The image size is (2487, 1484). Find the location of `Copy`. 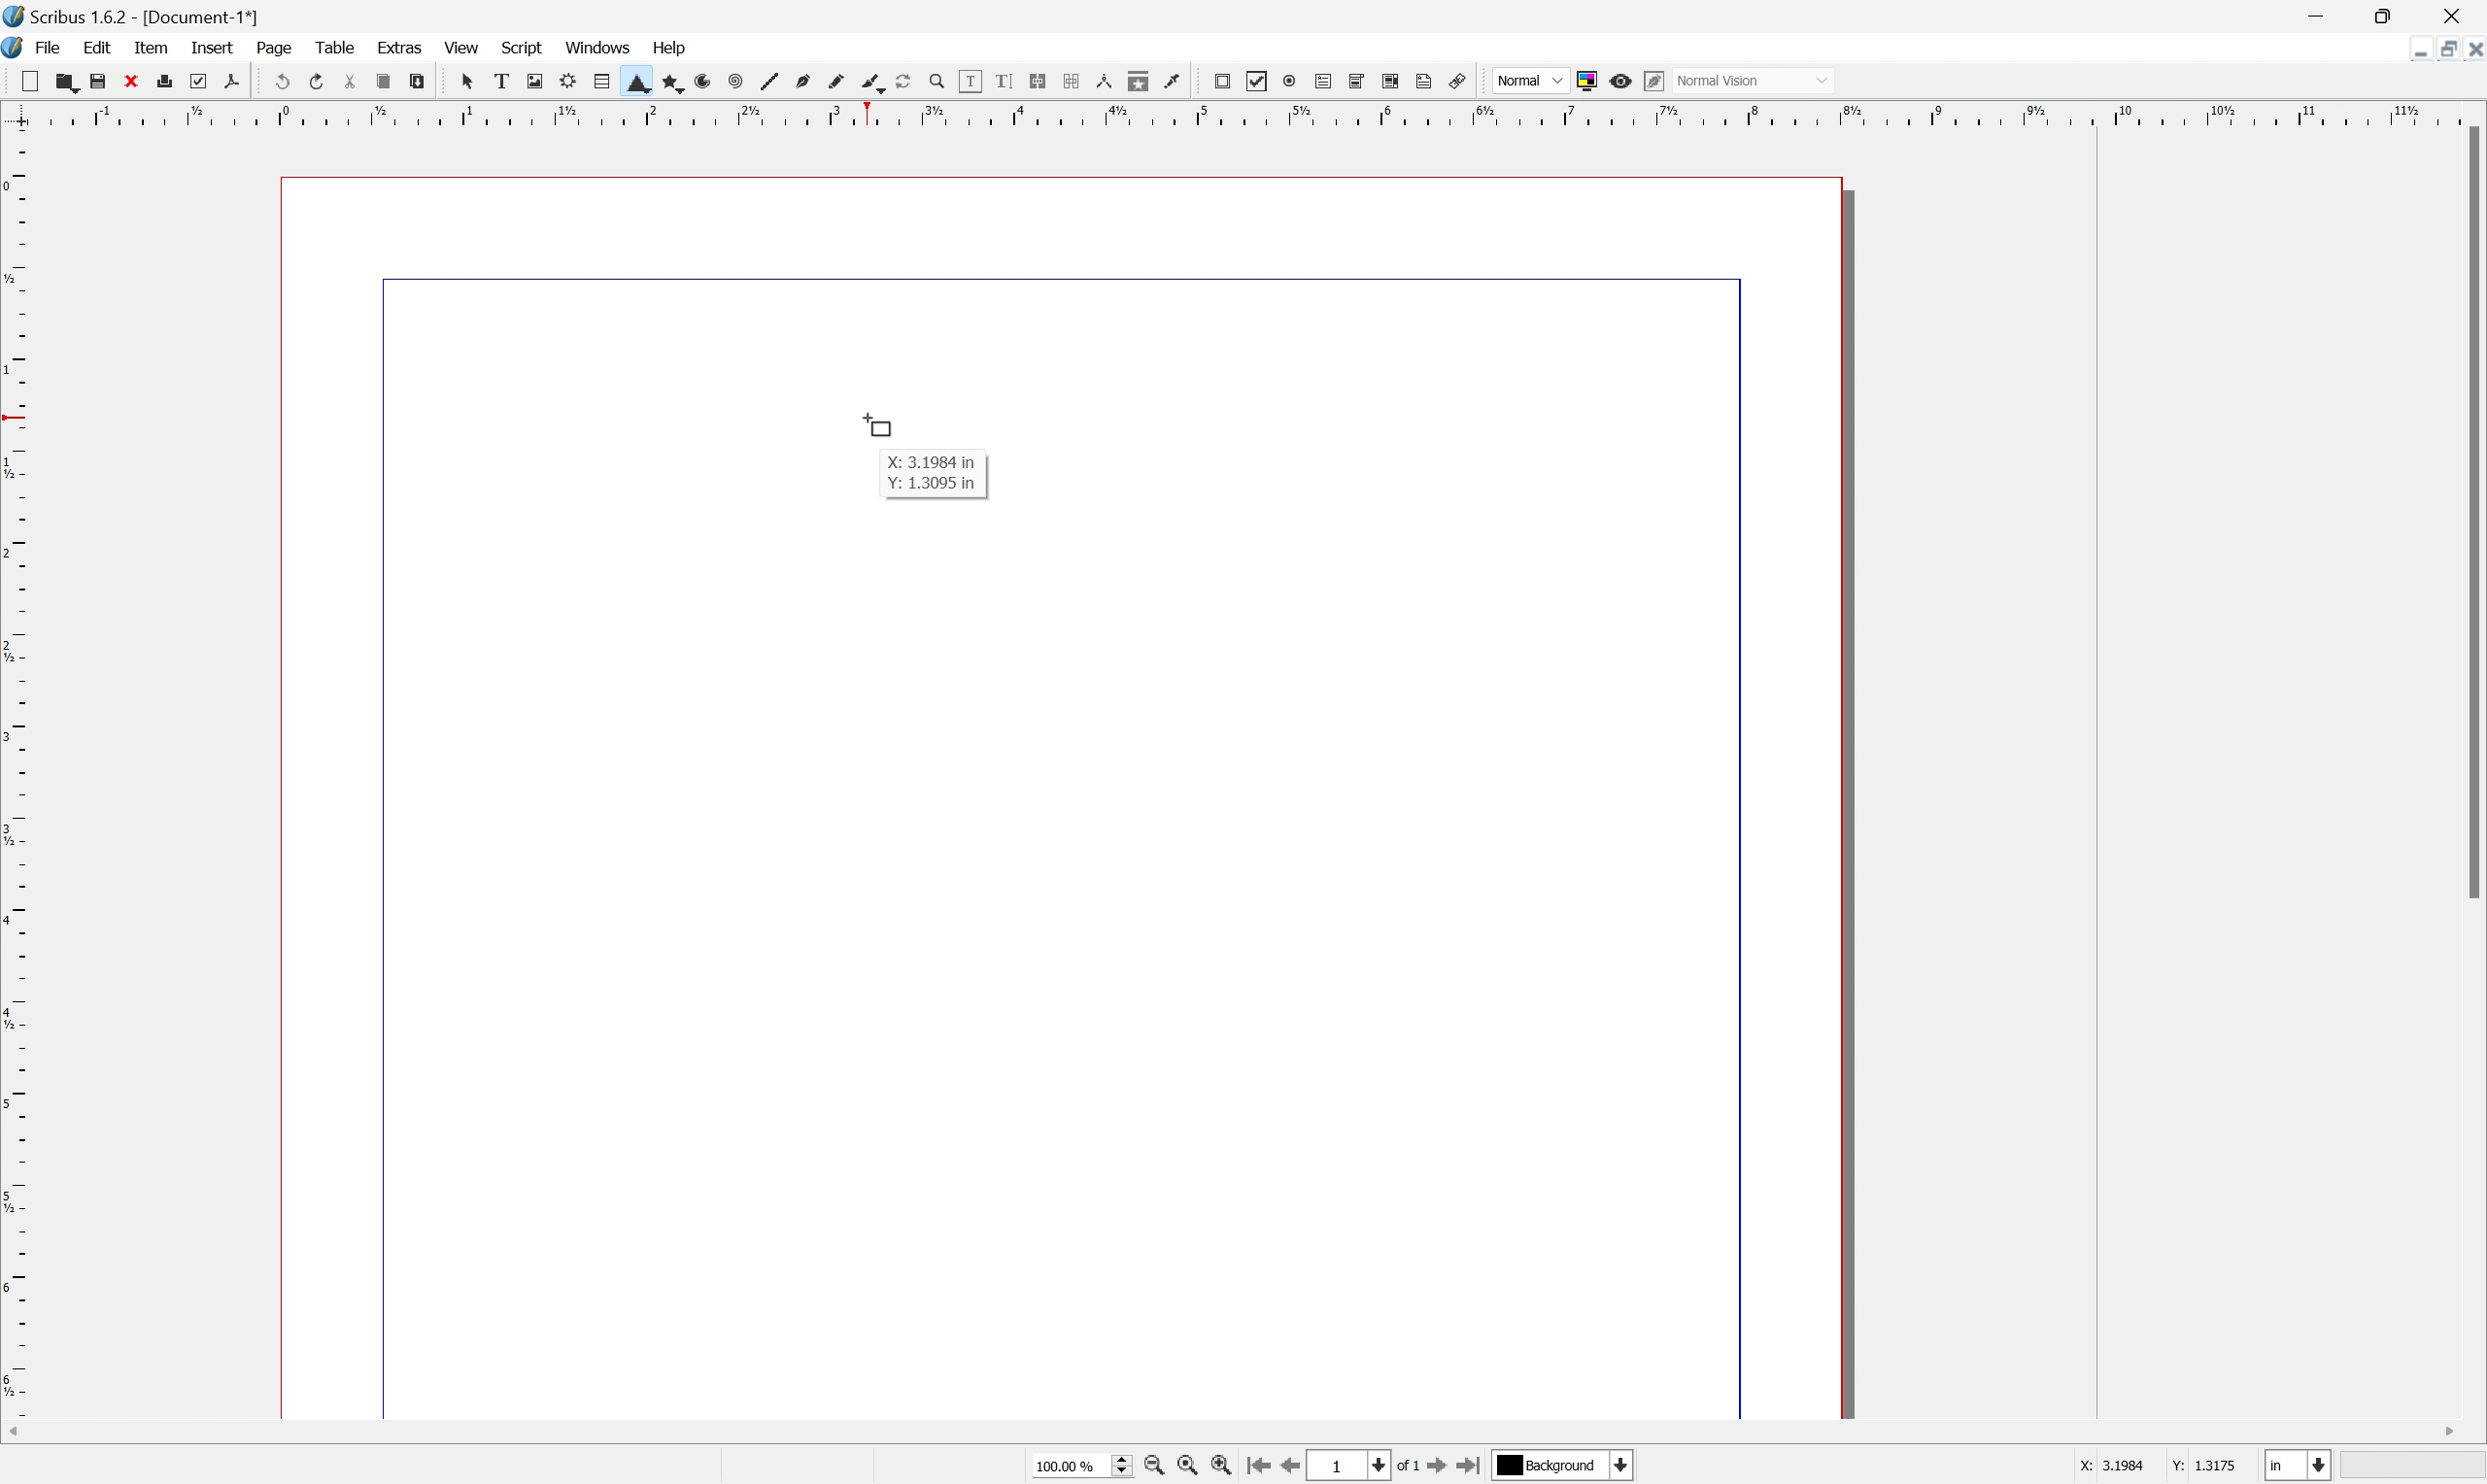

Copy is located at coordinates (381, 81).